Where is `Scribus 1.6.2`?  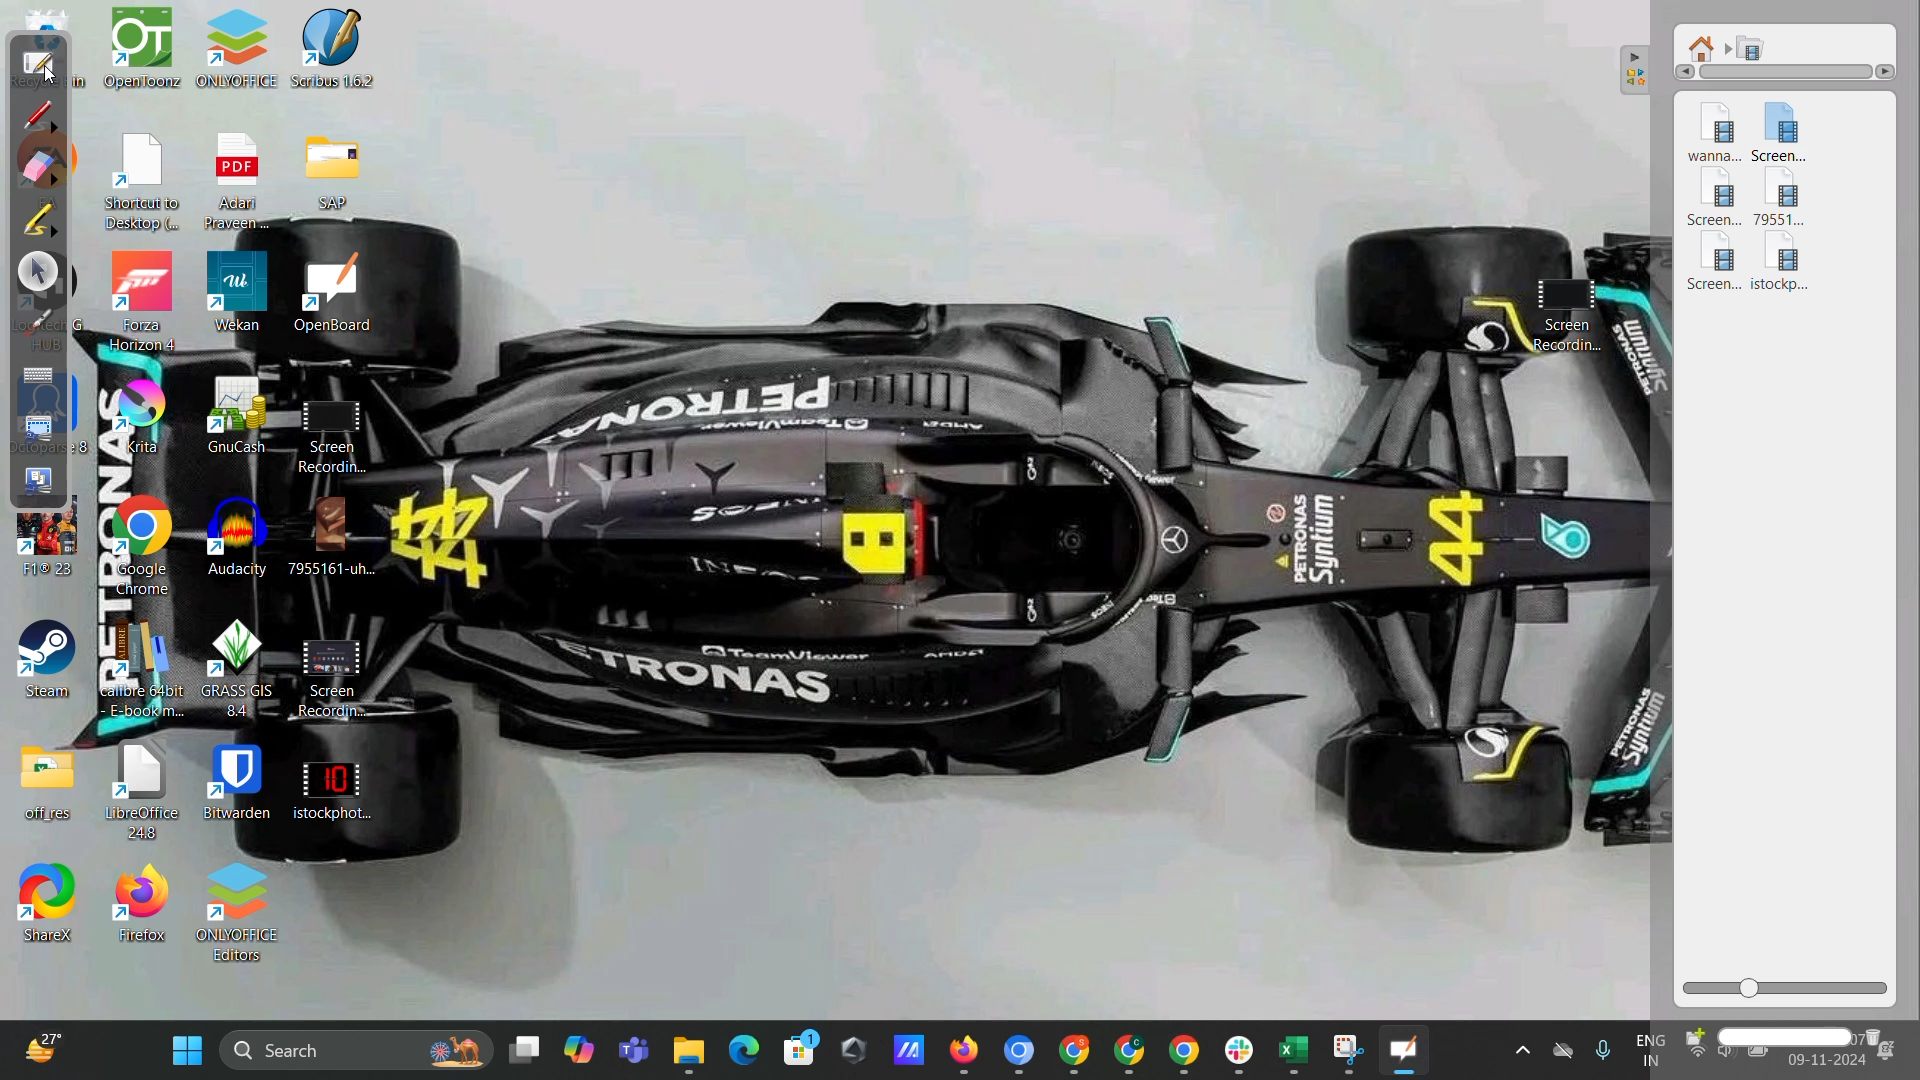
Scribus 1.6.2 is located at coordinates (342, 56).